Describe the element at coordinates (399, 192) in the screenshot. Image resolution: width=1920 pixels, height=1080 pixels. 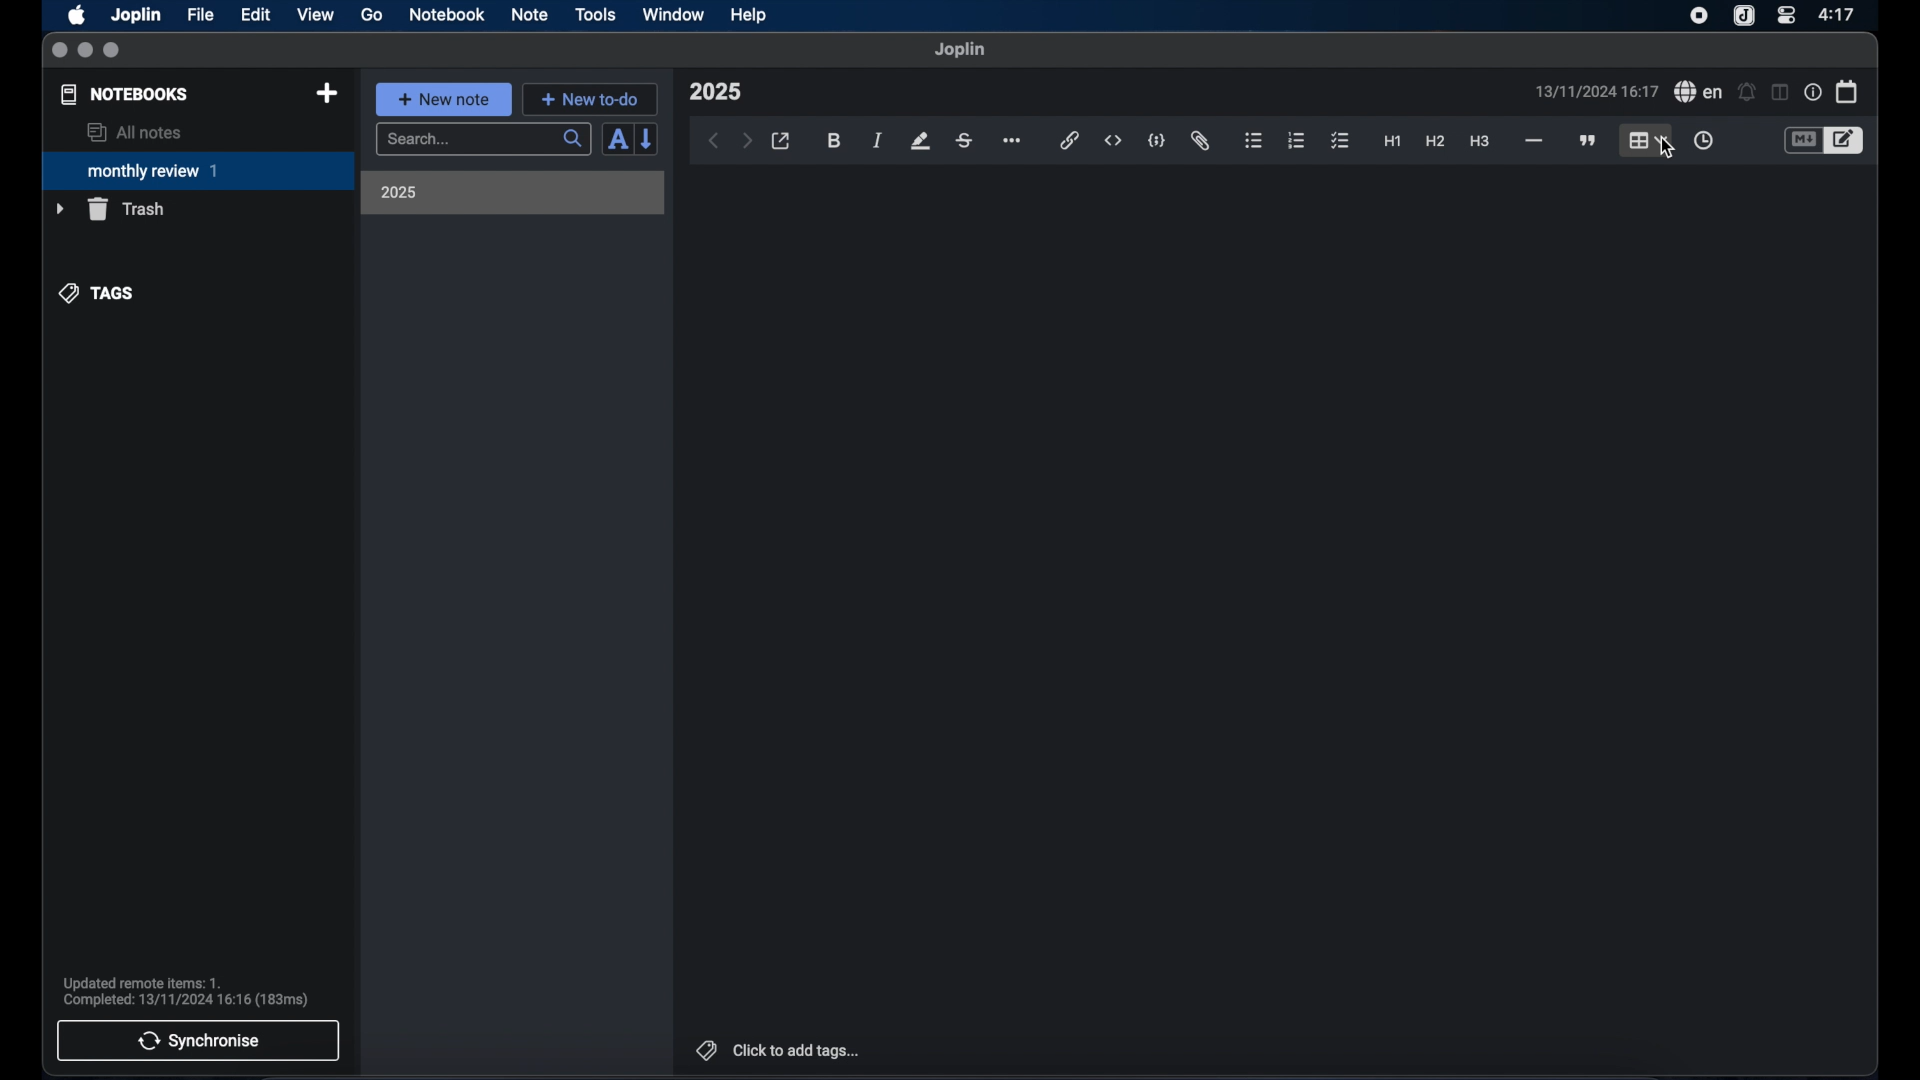
I see `2025` at that location.